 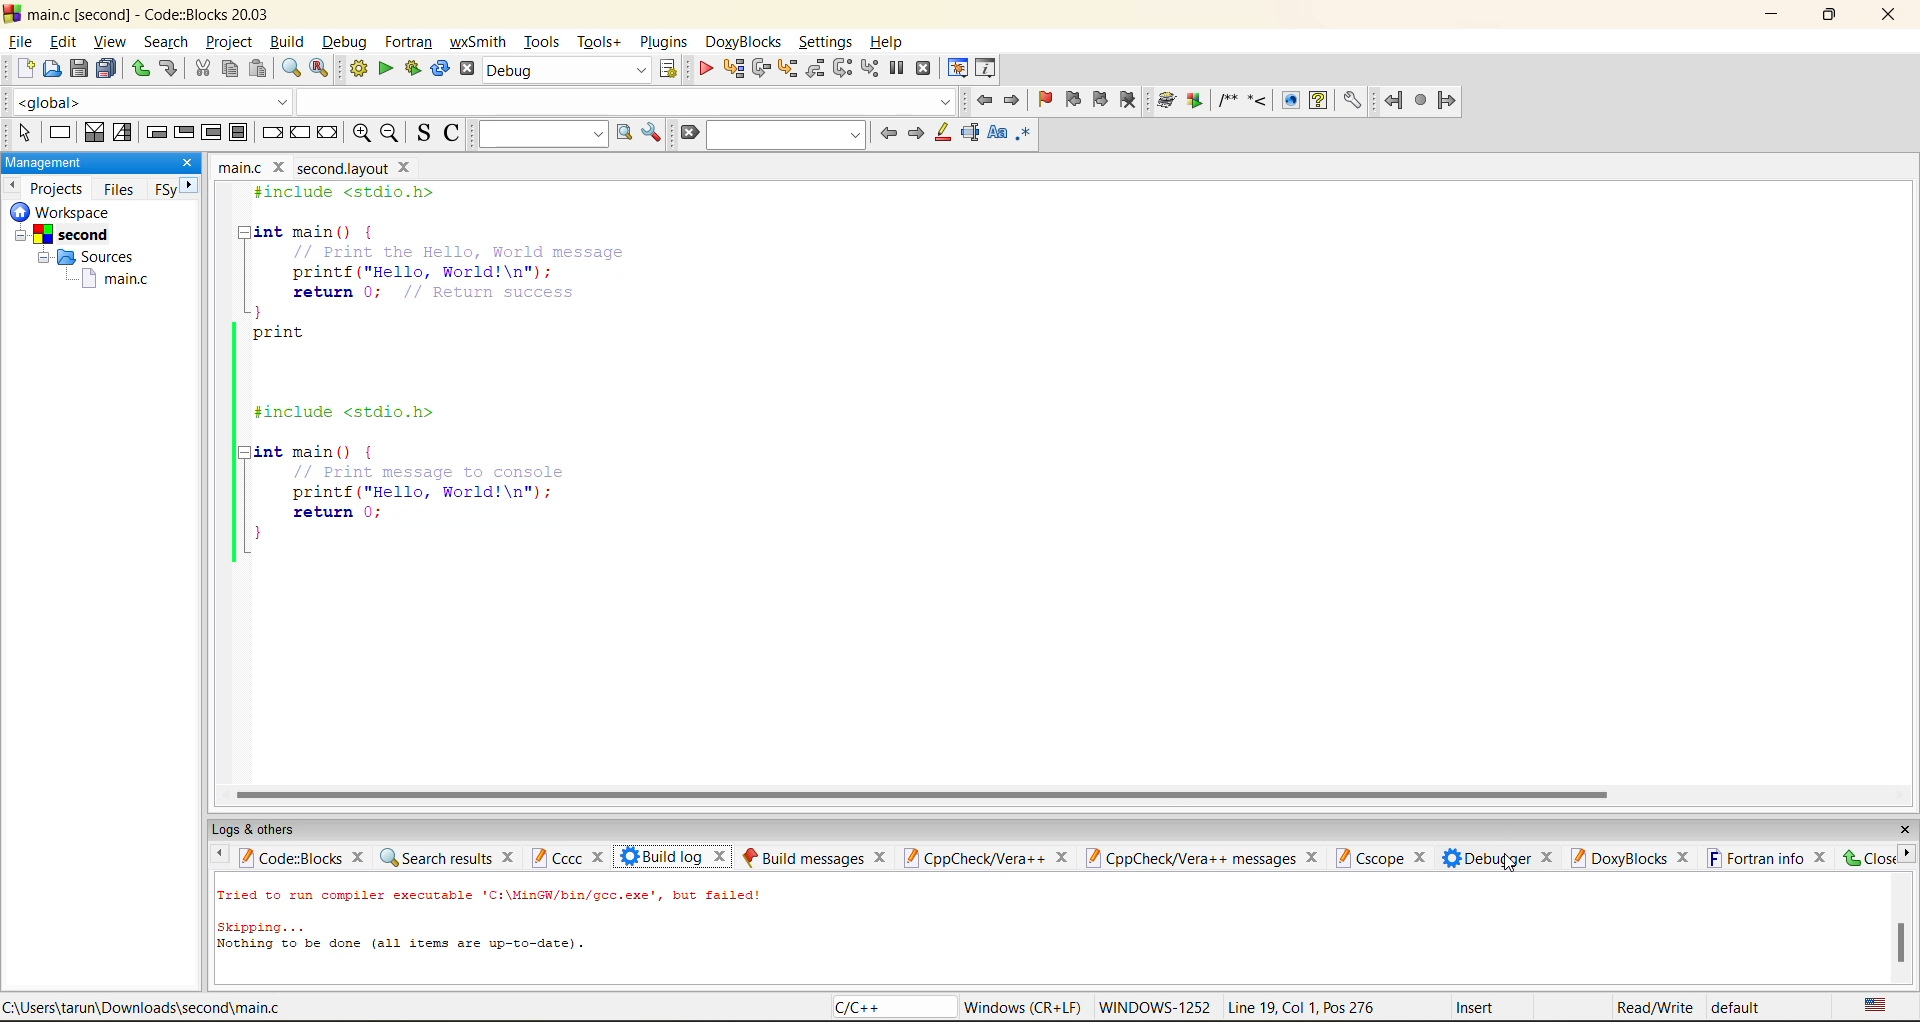 I want to click on edit, so click(x=63, y=39).